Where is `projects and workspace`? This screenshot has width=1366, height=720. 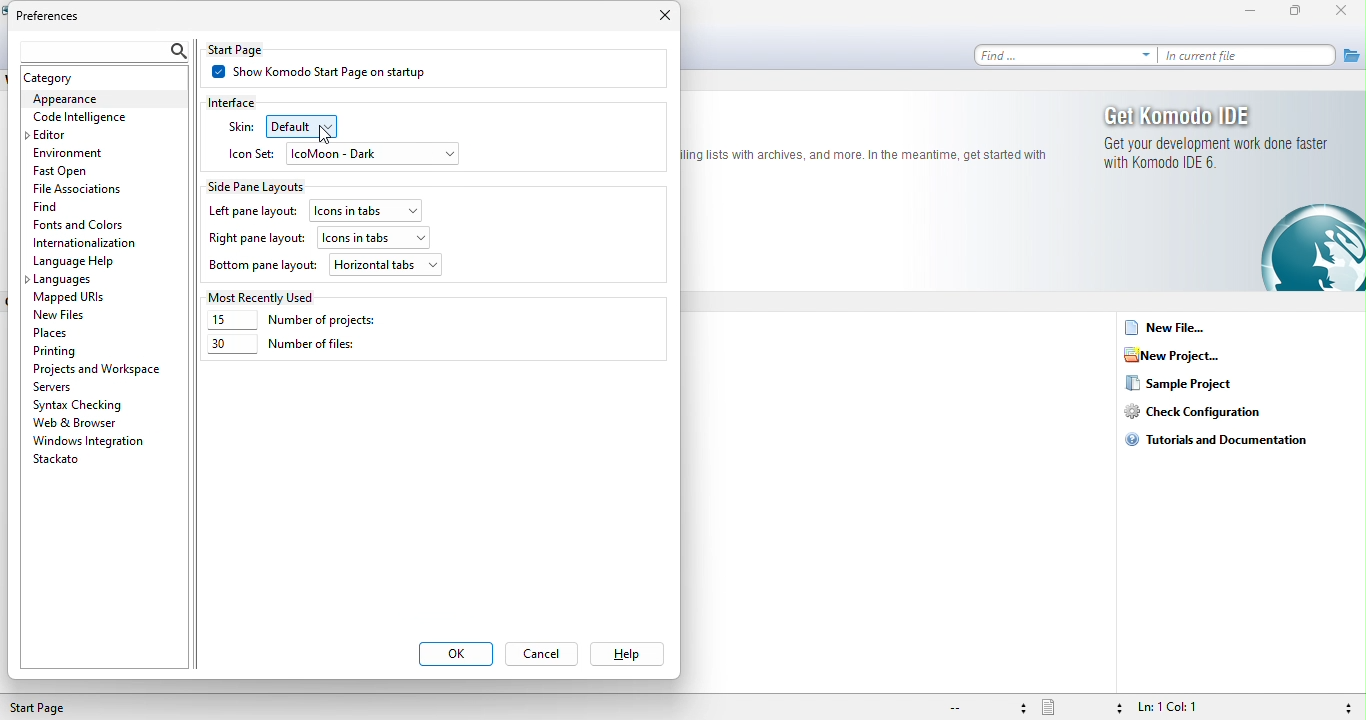
projects and workspace is located at coordinates (99, 369).